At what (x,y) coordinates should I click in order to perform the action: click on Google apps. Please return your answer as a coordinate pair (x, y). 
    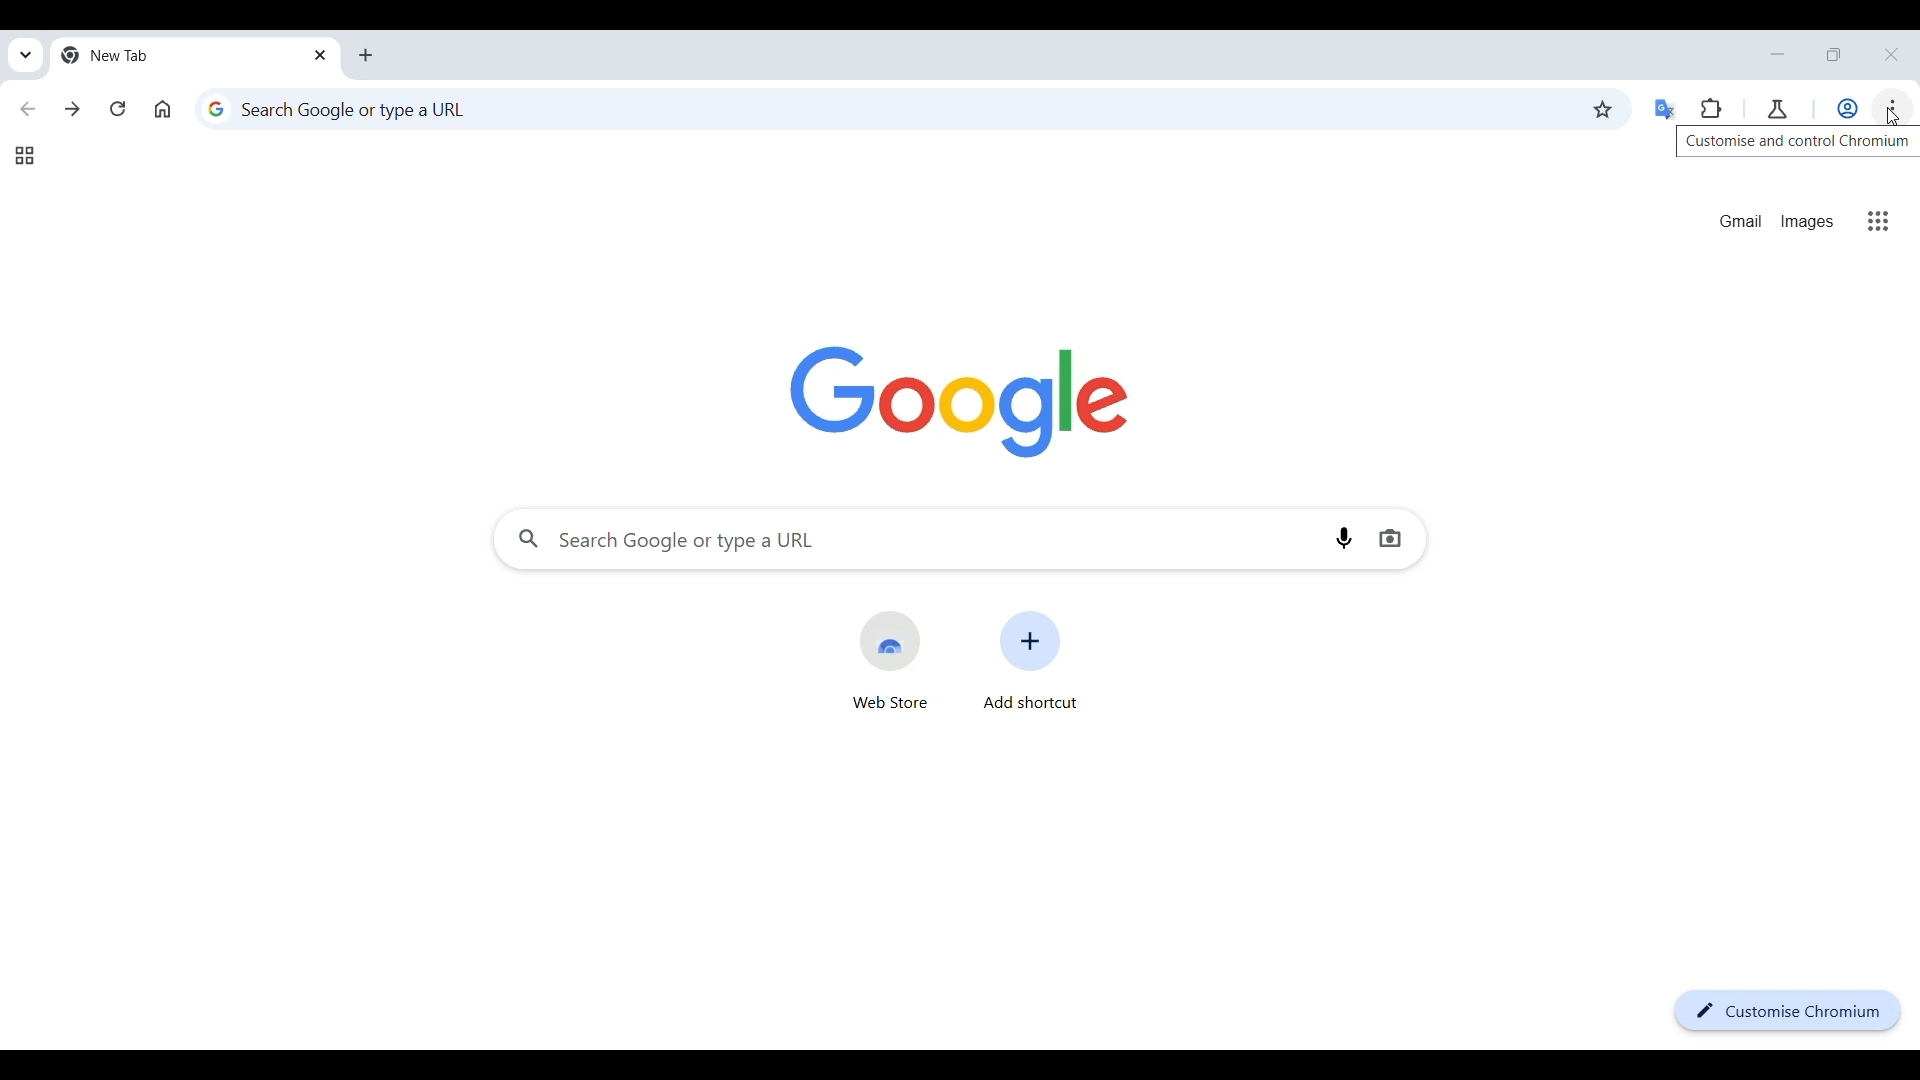
    Looking at the image, I should click on (1878, 221).